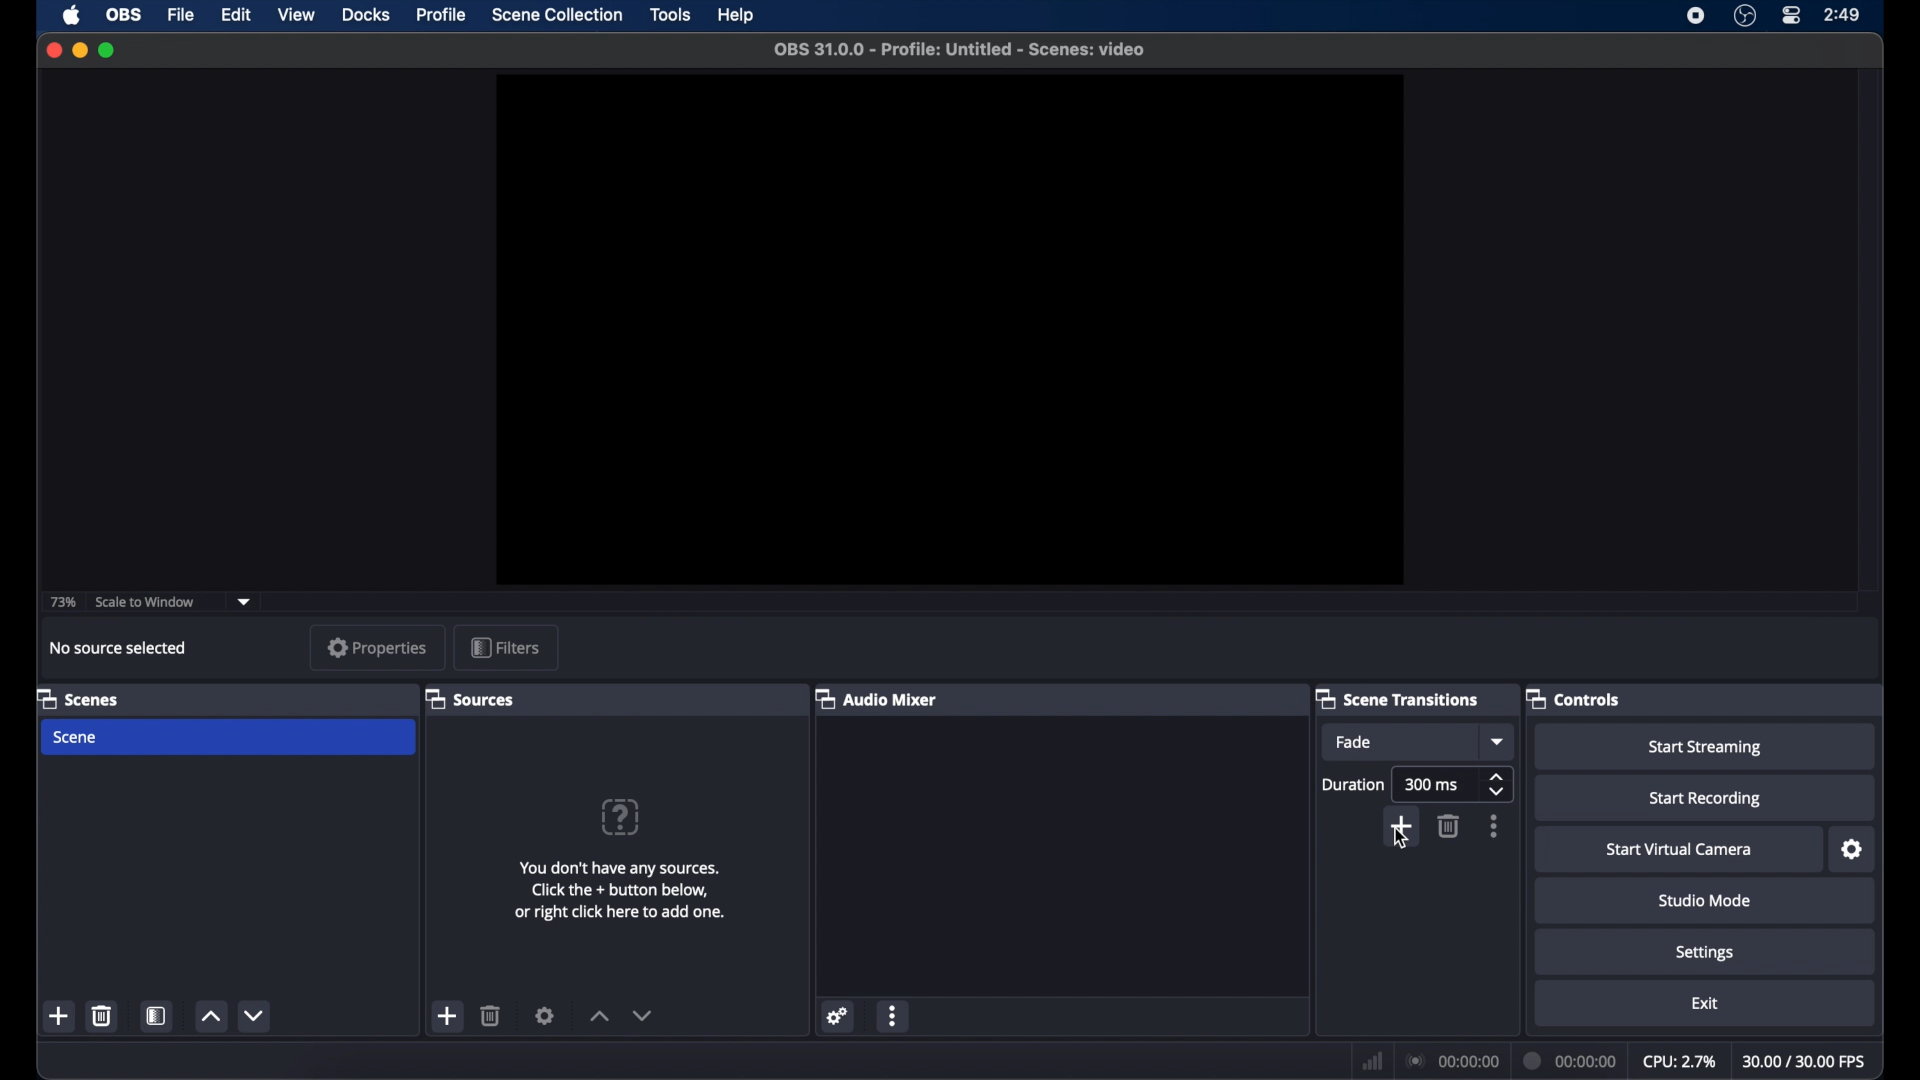  I want to click on file name, so click(959, 49).